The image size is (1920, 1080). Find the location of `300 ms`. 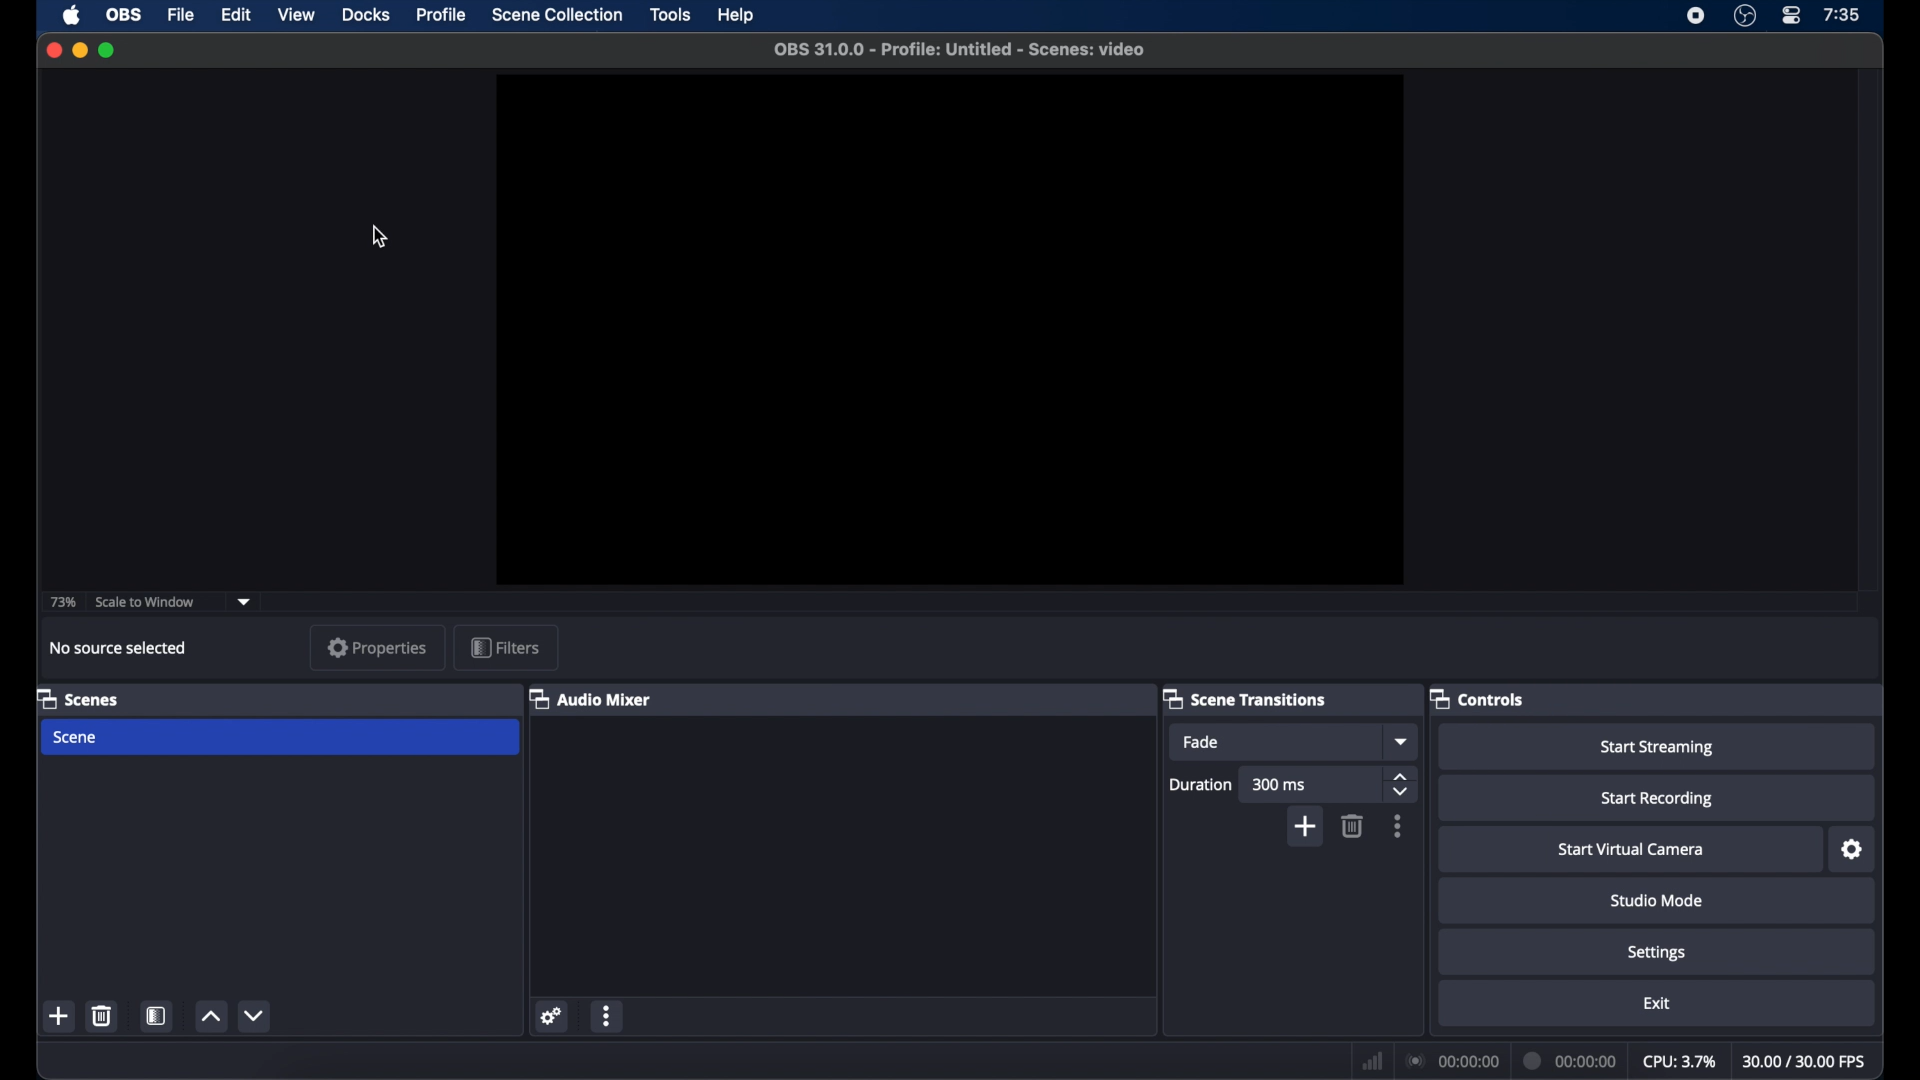

300 ms is located at coordinates (1310, 784).